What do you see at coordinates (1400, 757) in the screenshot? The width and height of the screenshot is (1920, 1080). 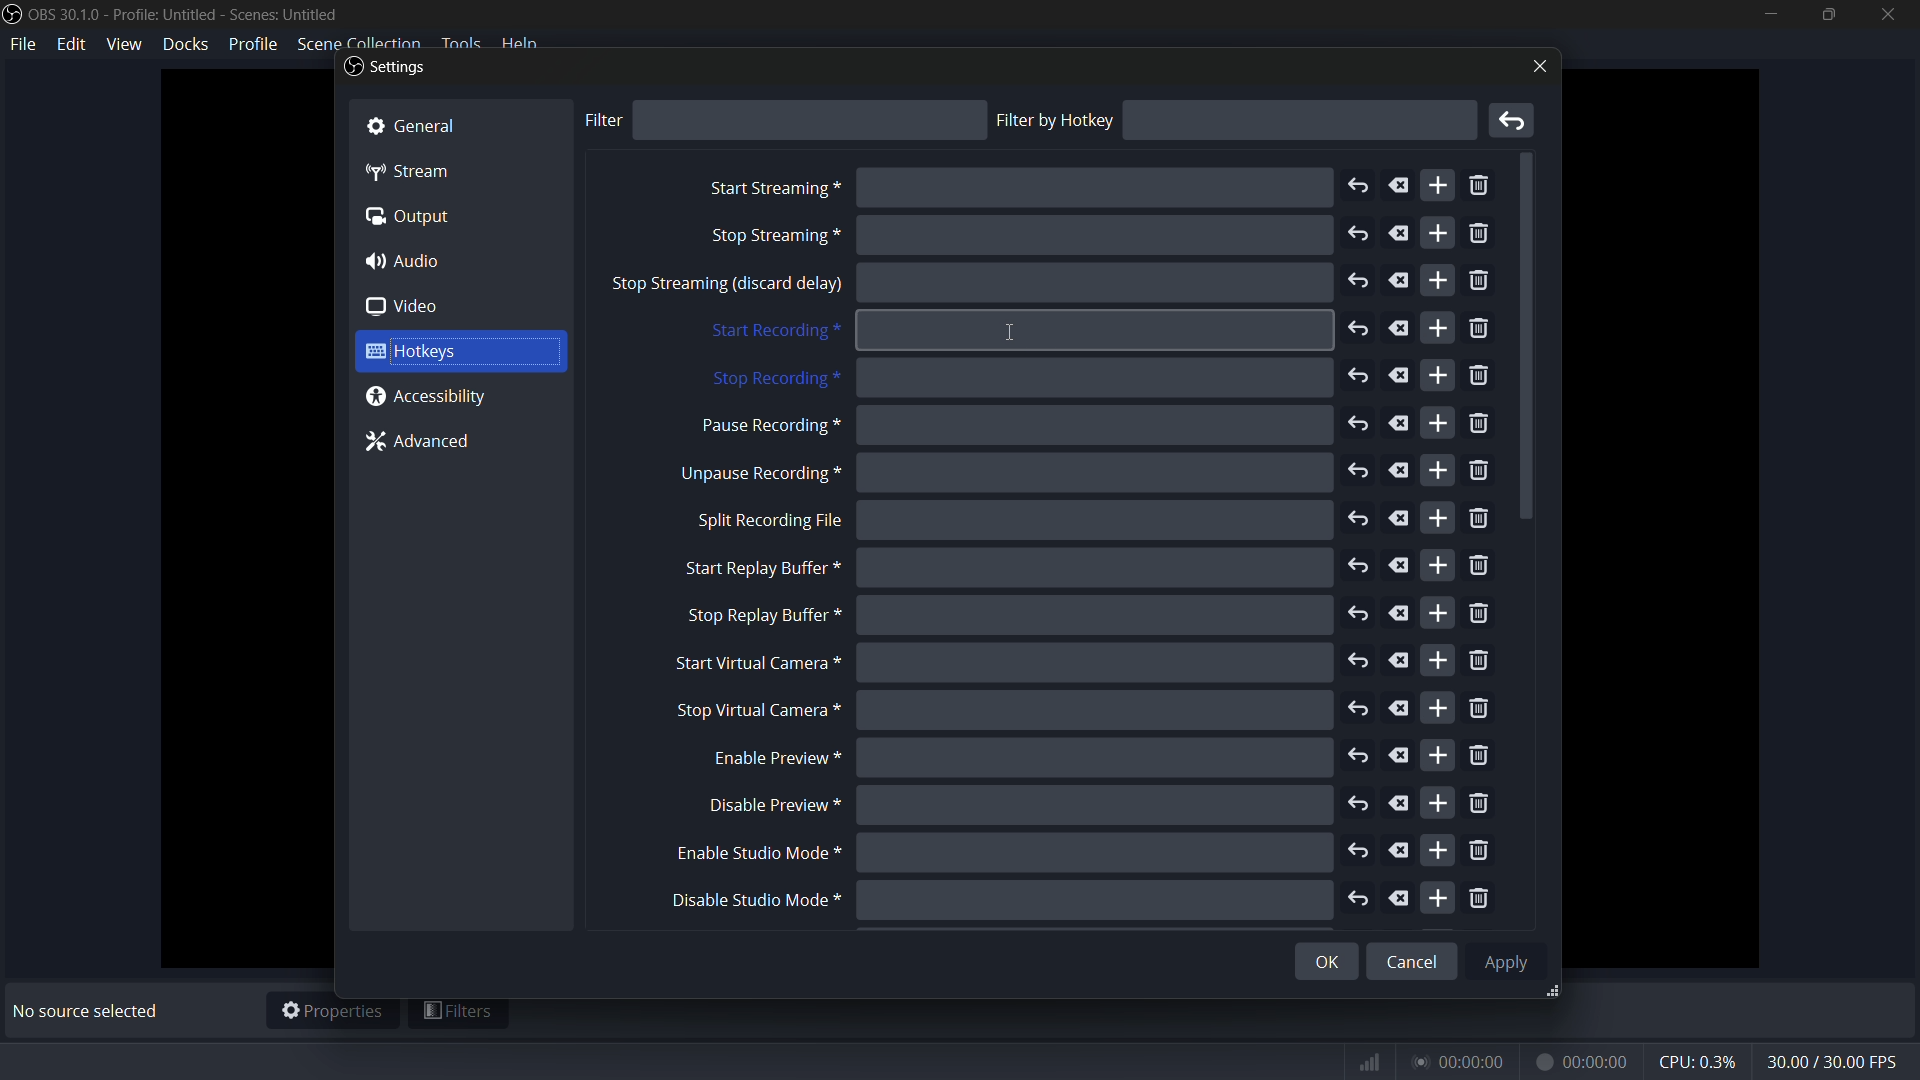 I see `delete` at bounding box center [1400, 757].